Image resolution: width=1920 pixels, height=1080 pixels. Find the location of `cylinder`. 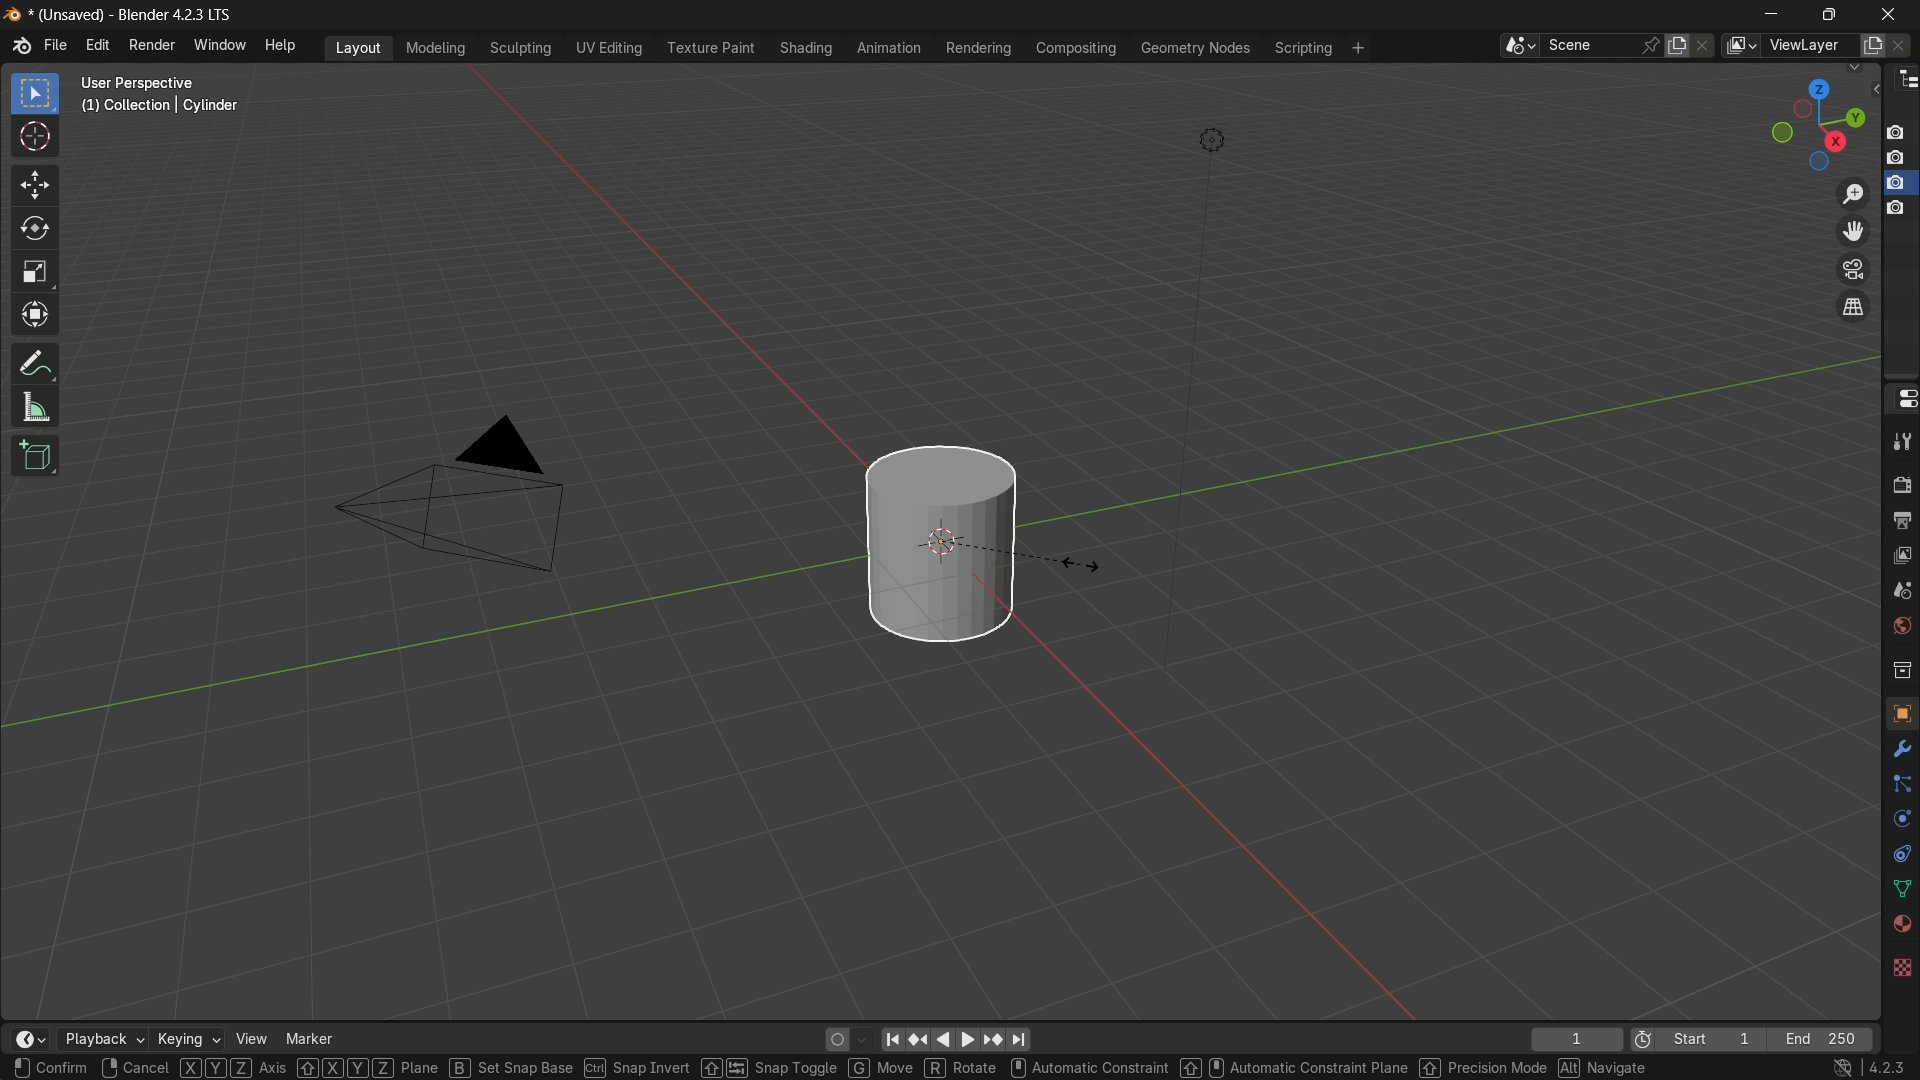

cylinder is located at coordinates (939, 541).